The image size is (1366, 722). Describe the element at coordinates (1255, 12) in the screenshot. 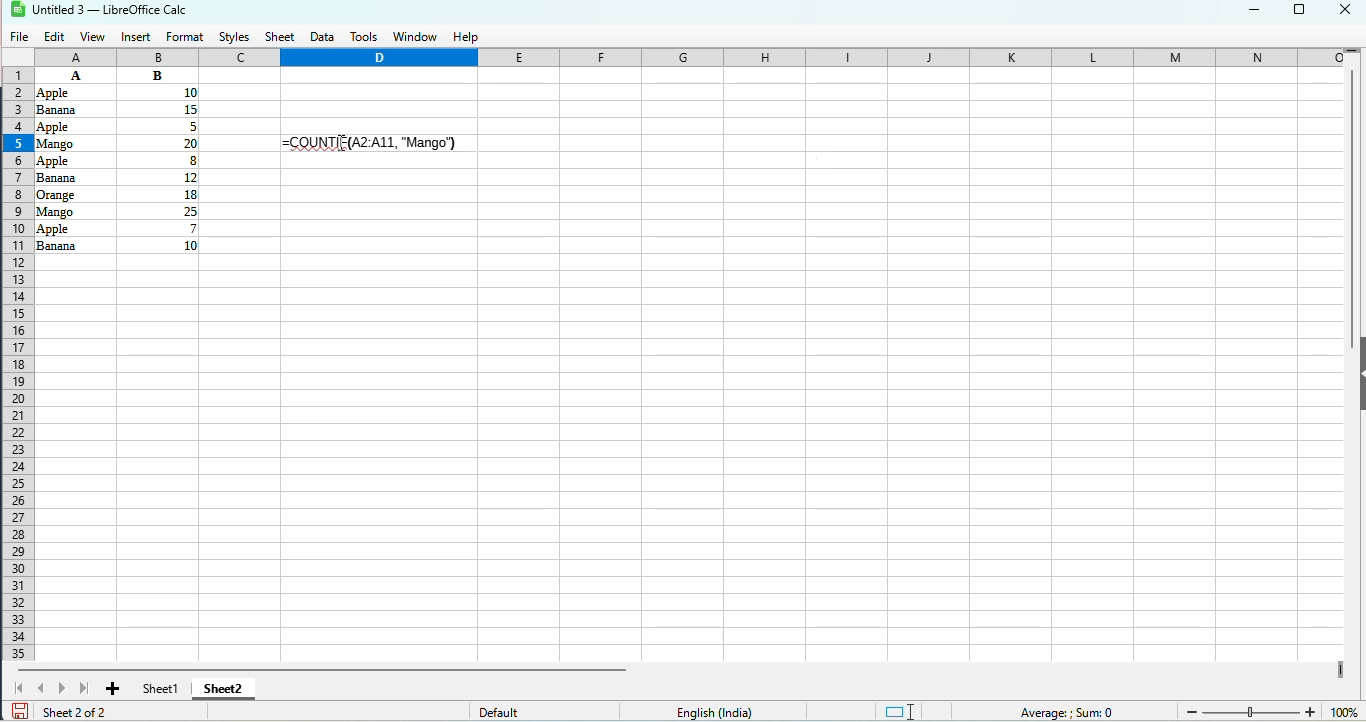

I see `minimize` at that location.